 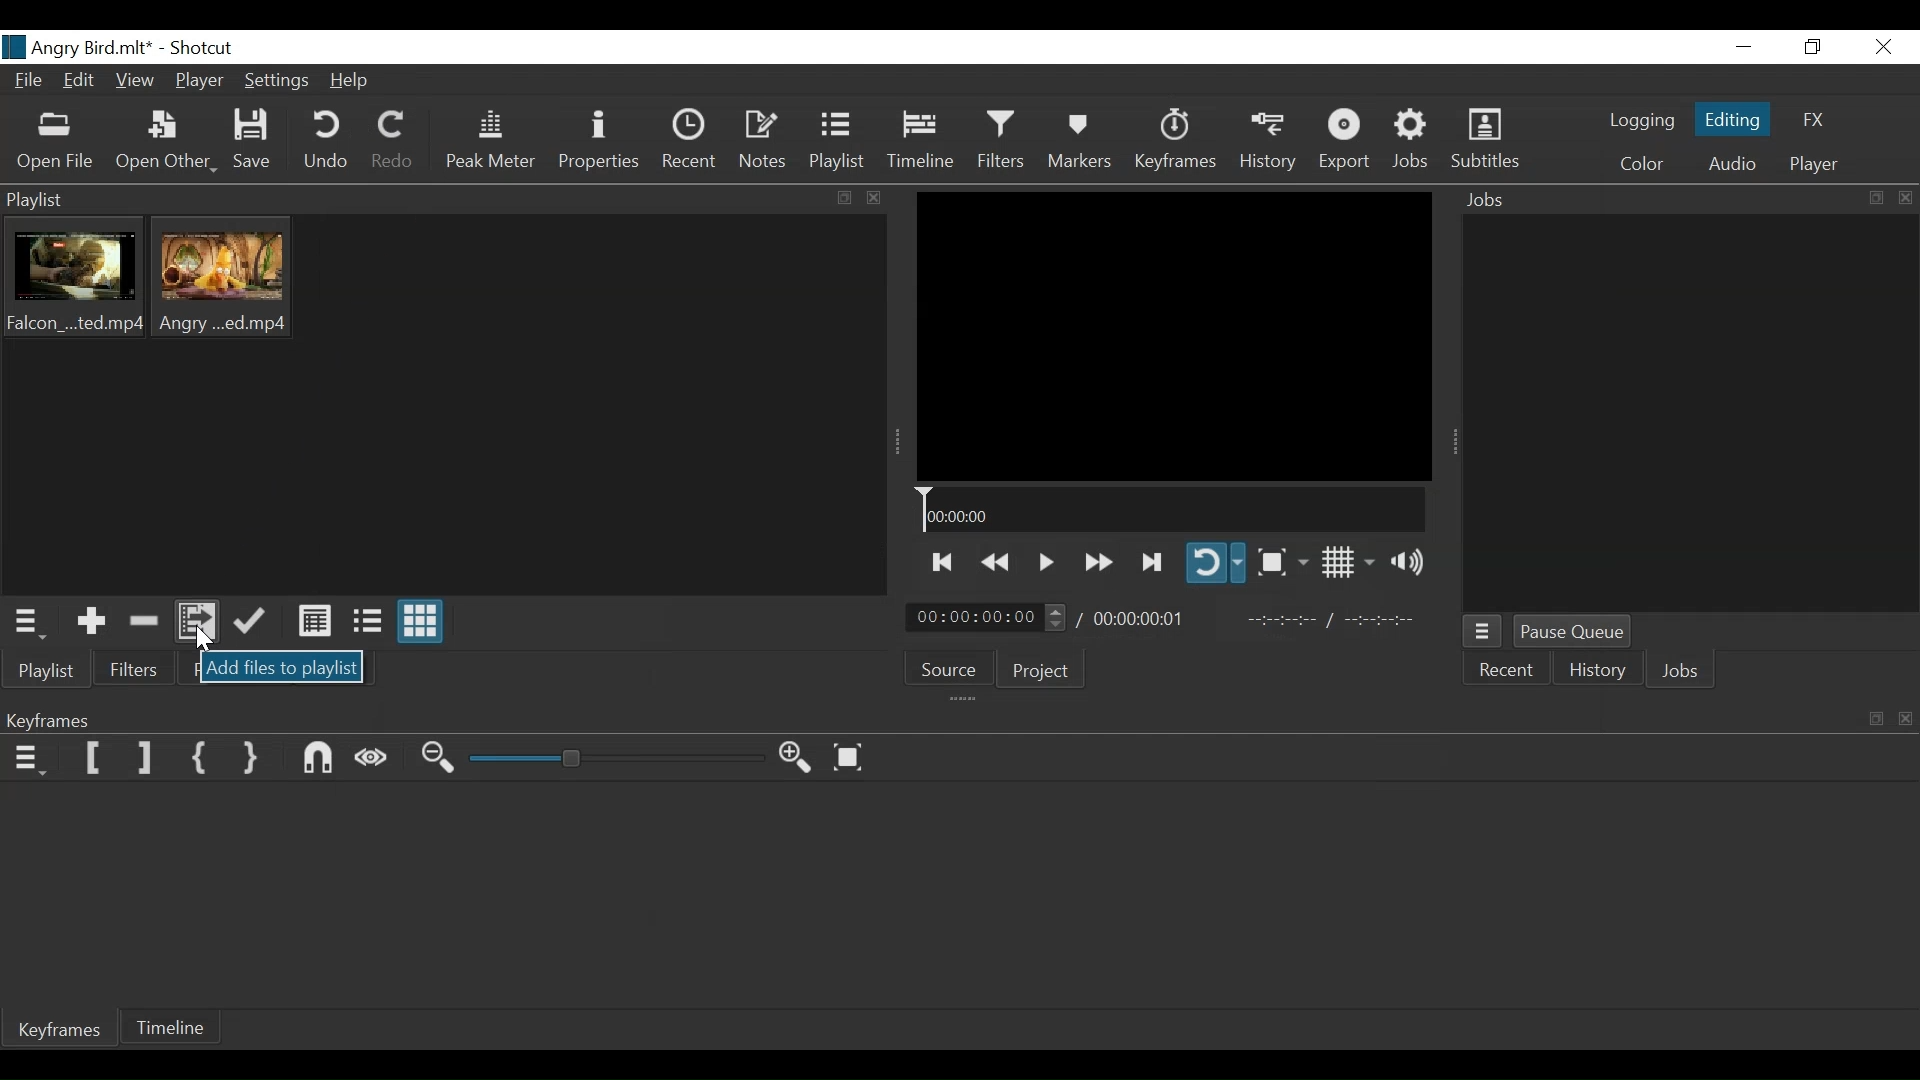 What do you see at coordinates (1684, 202) in the screenshot?
I see `Jobs Panel` at bounding box center [1684, 202].